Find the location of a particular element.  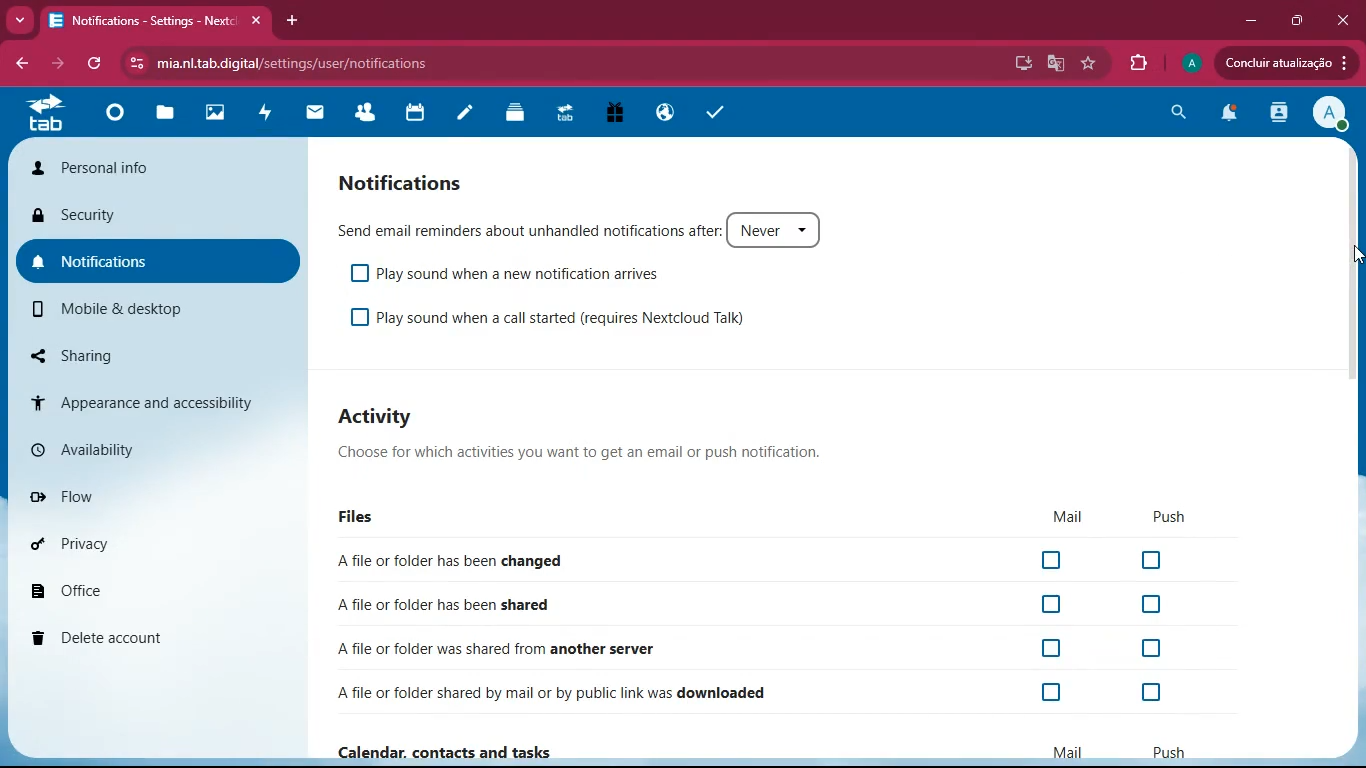

View Profile is located at coordinates (1331, 114).